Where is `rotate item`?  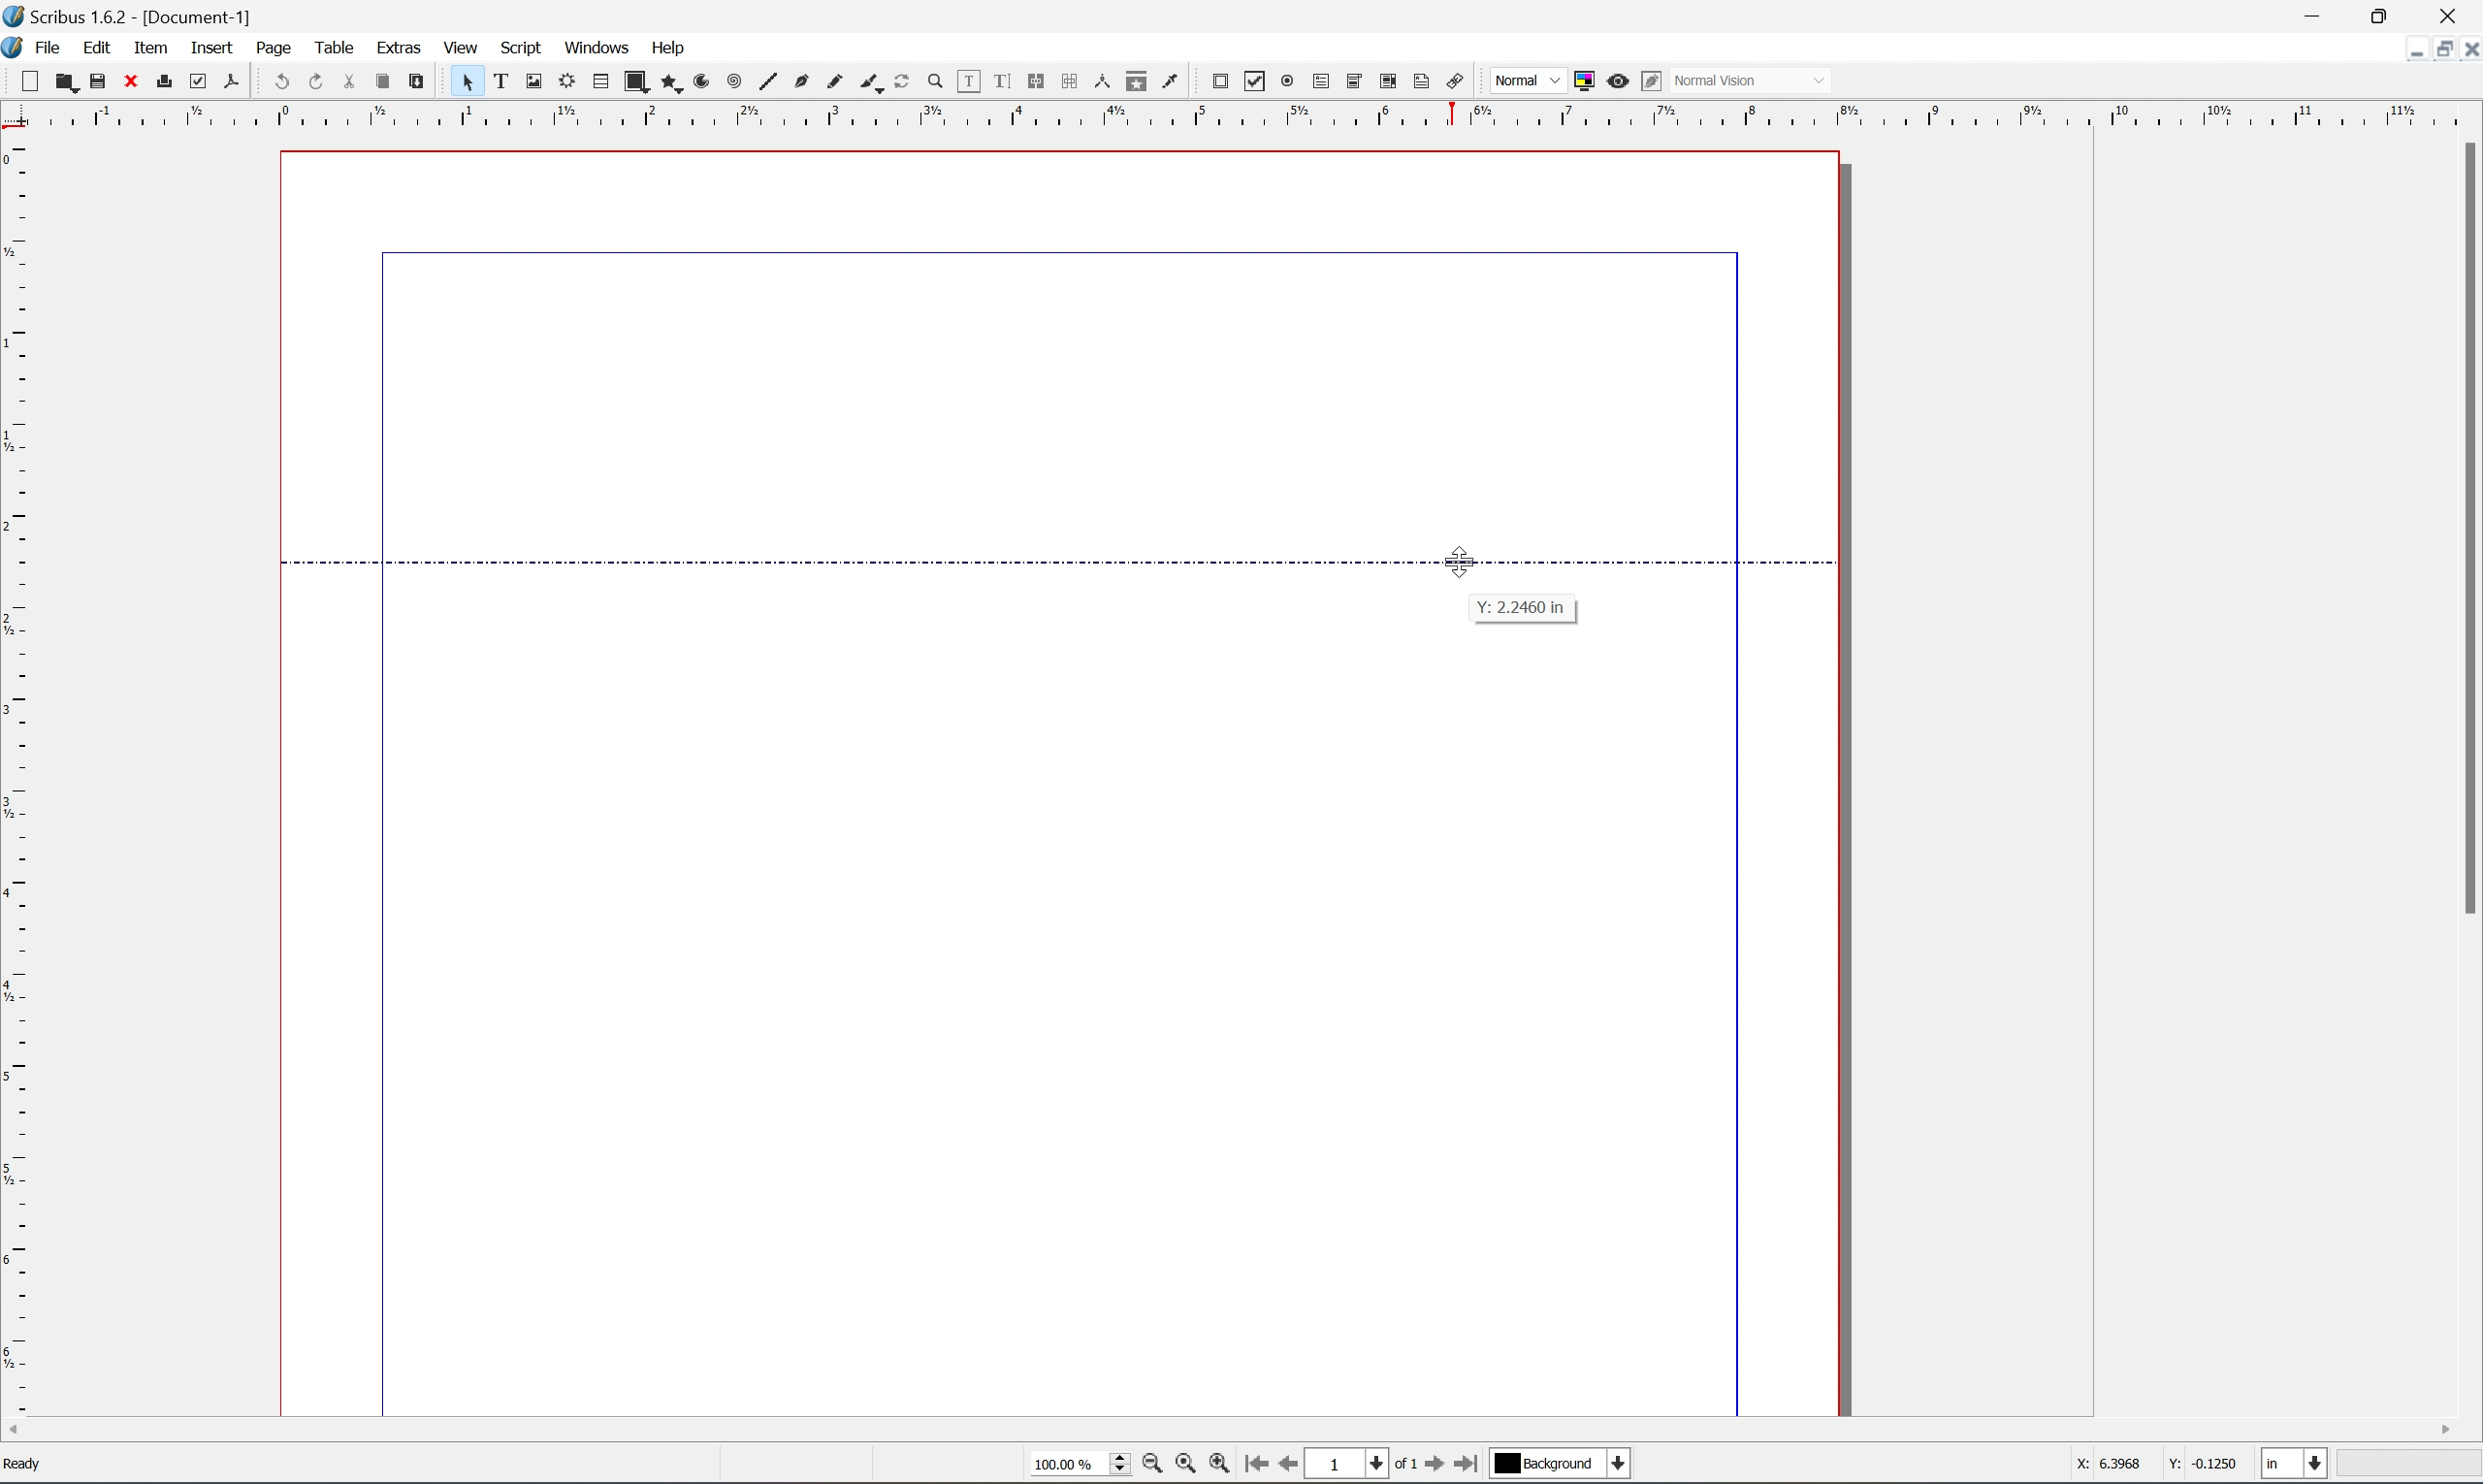 rotate item is located at coordinates (904, 82).